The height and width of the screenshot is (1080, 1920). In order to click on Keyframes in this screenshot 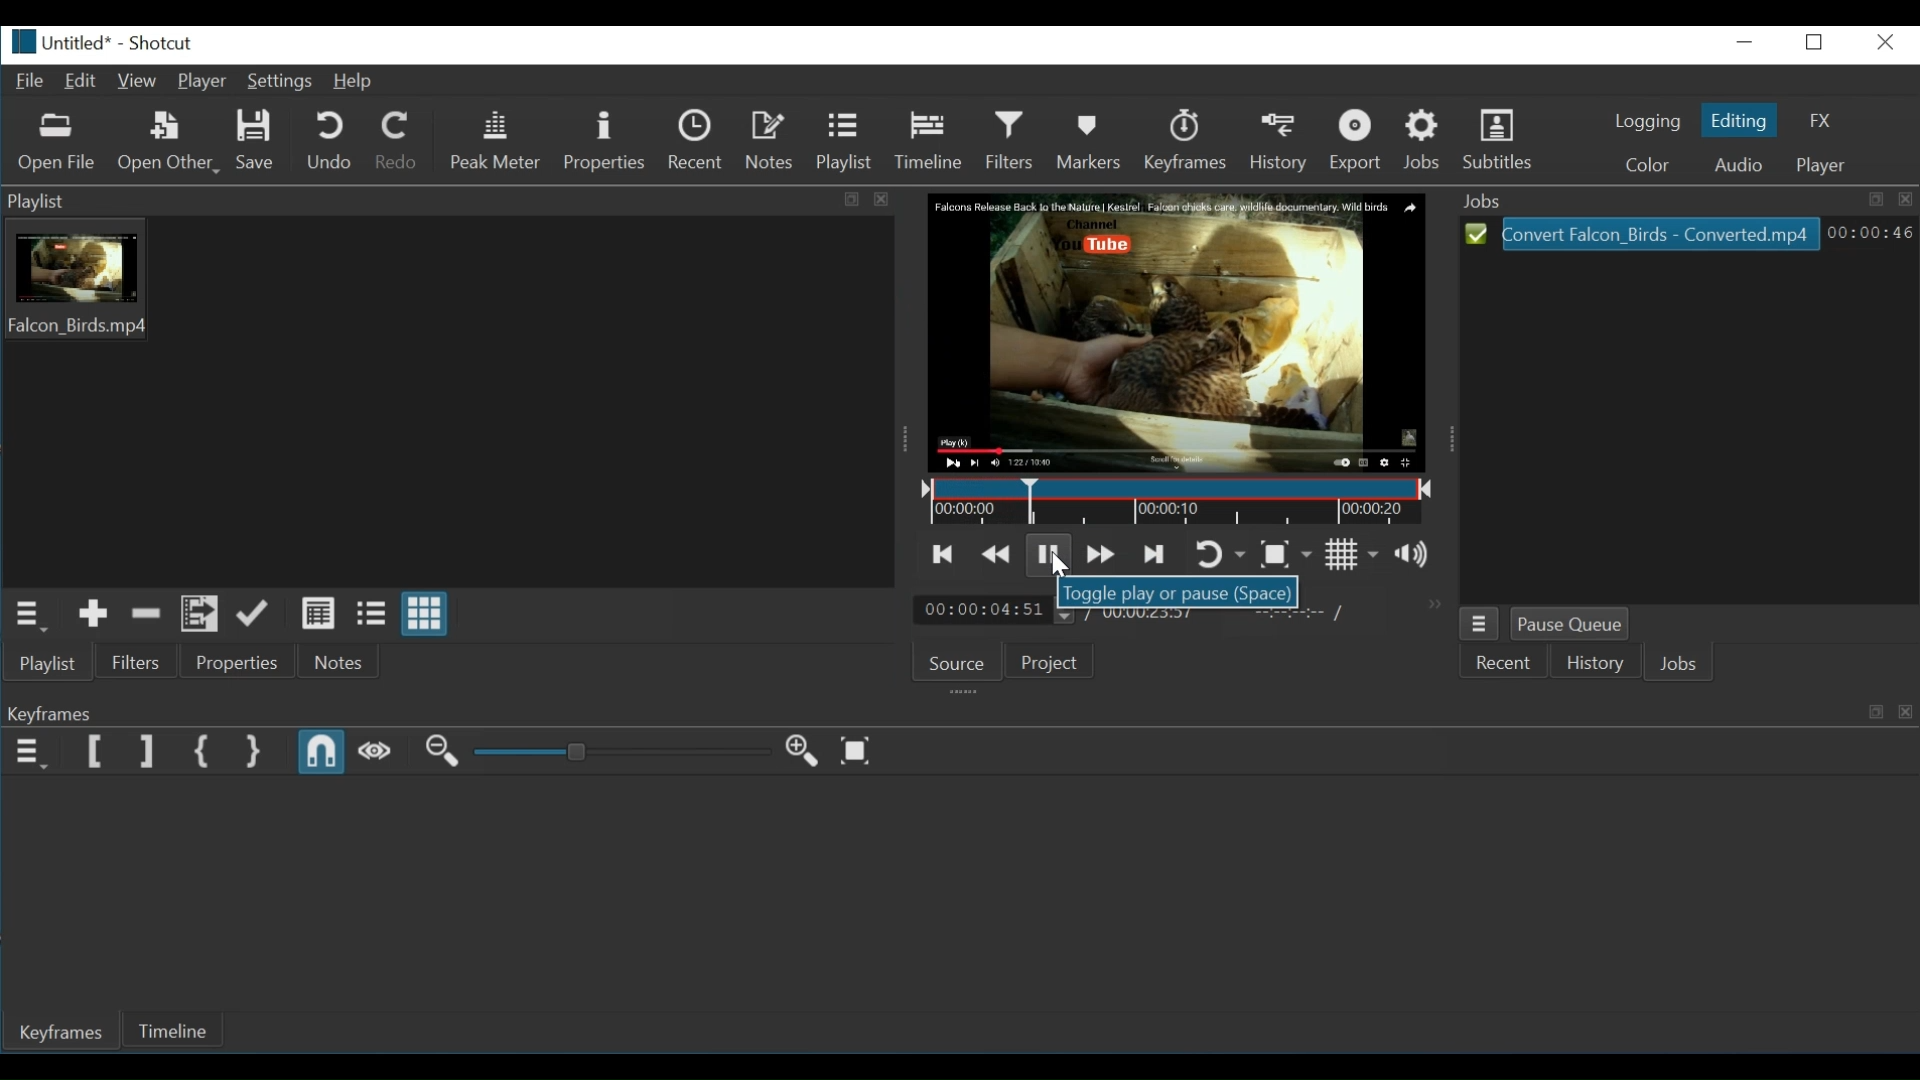, I will do `click(1185, 140)`.